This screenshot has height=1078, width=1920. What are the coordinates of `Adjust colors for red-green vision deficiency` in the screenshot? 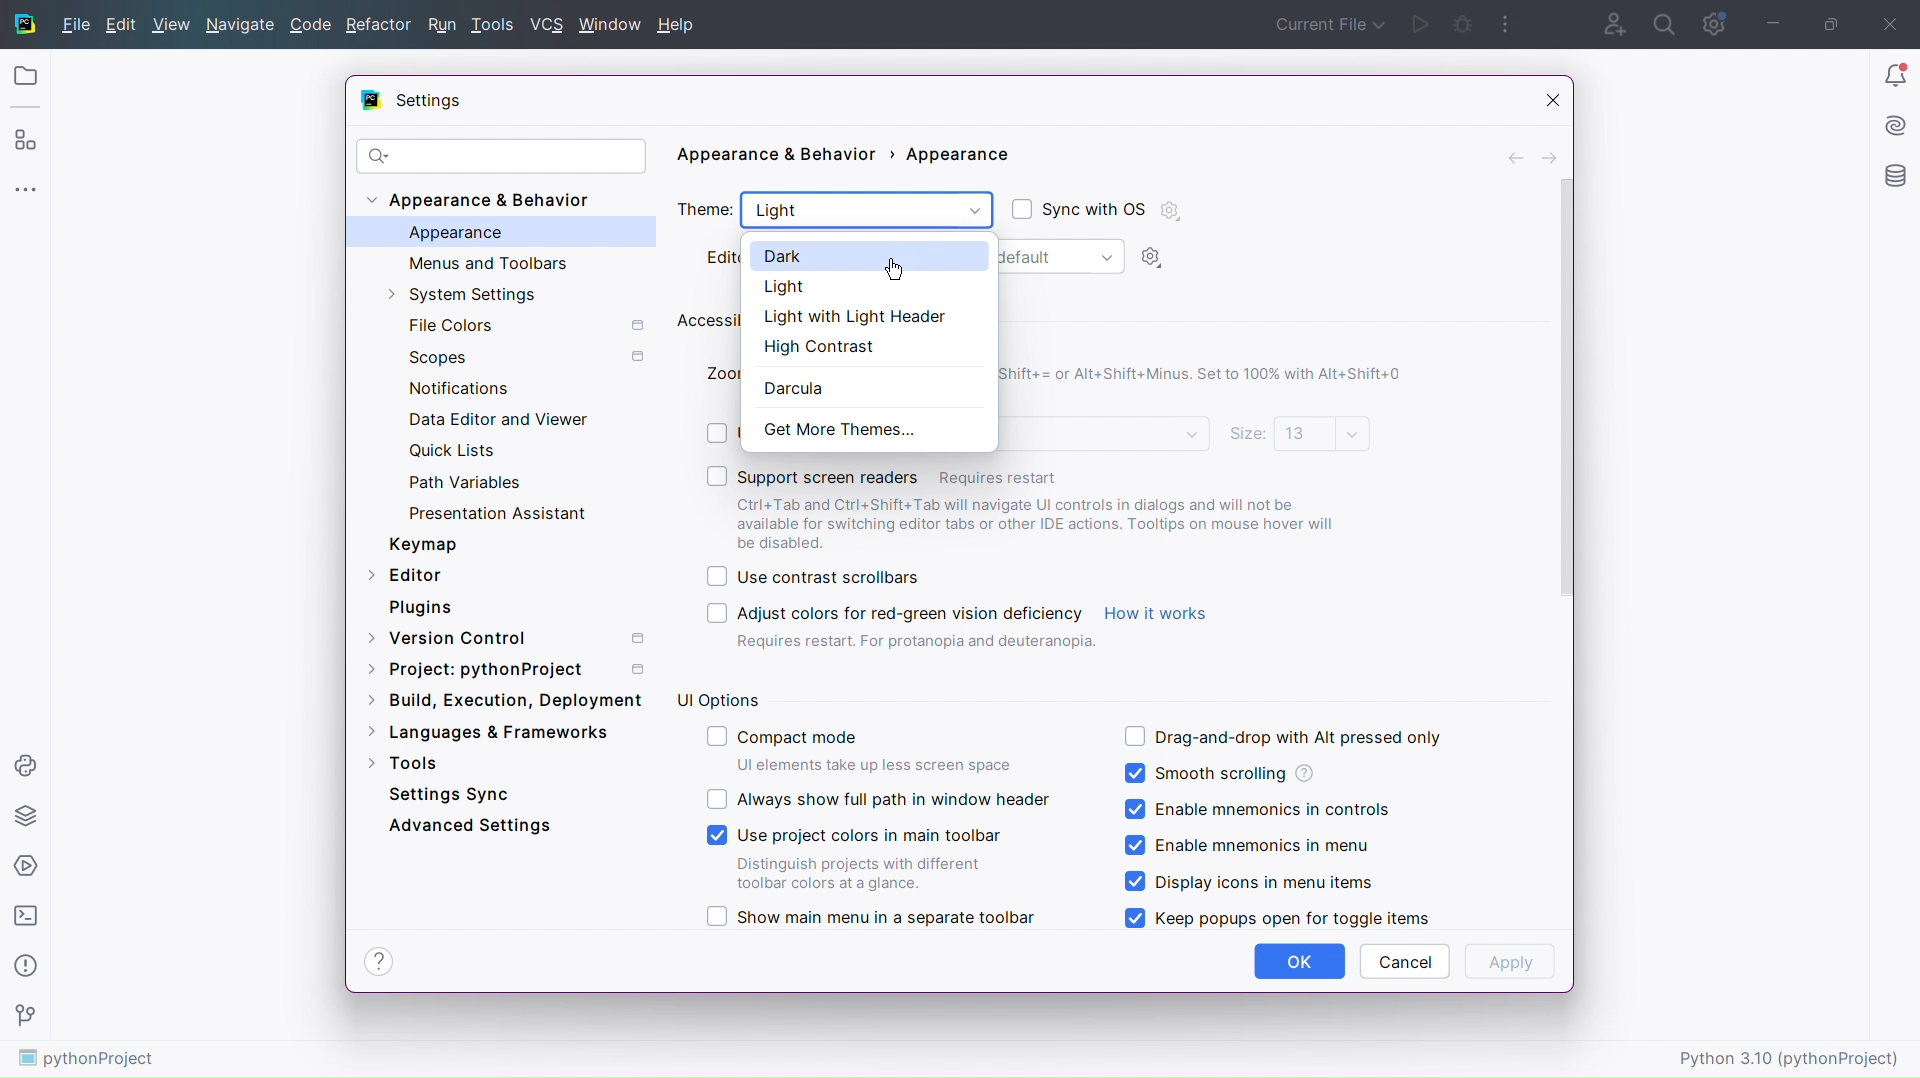 It's located at (883, 613).